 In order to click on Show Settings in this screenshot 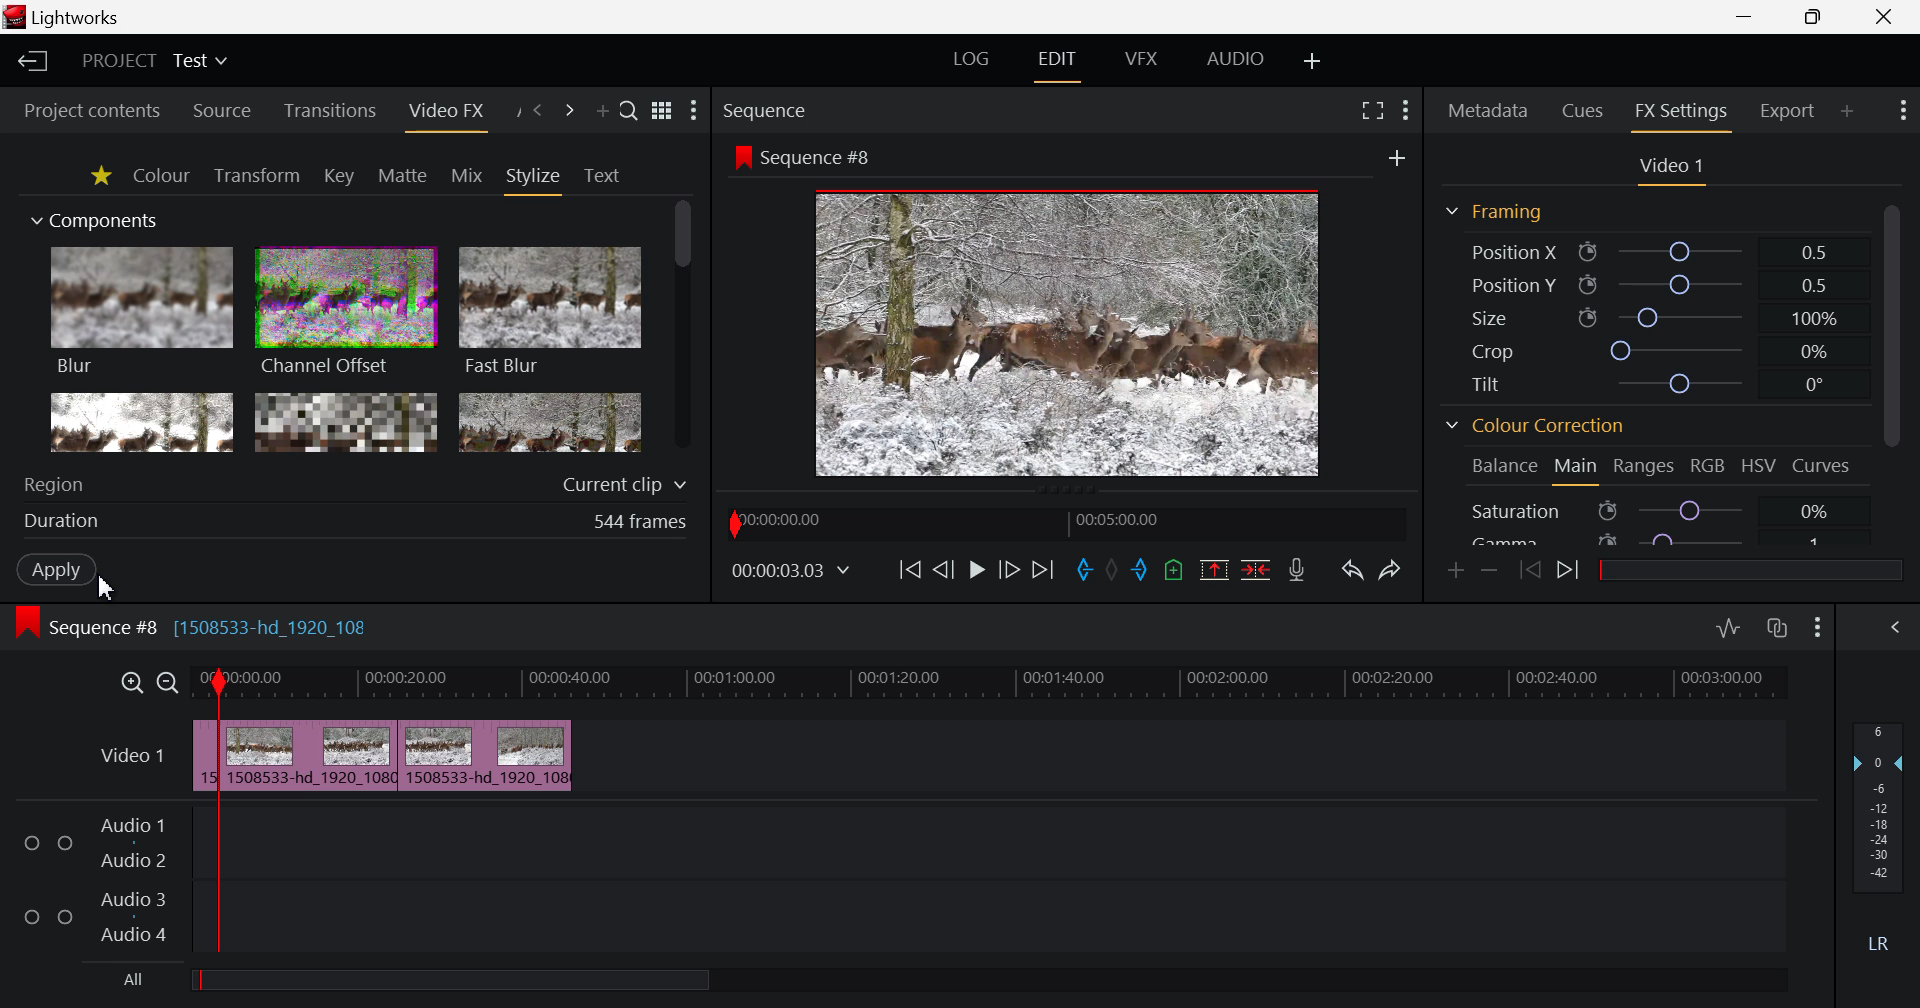, I will do `click(694, 111)`.